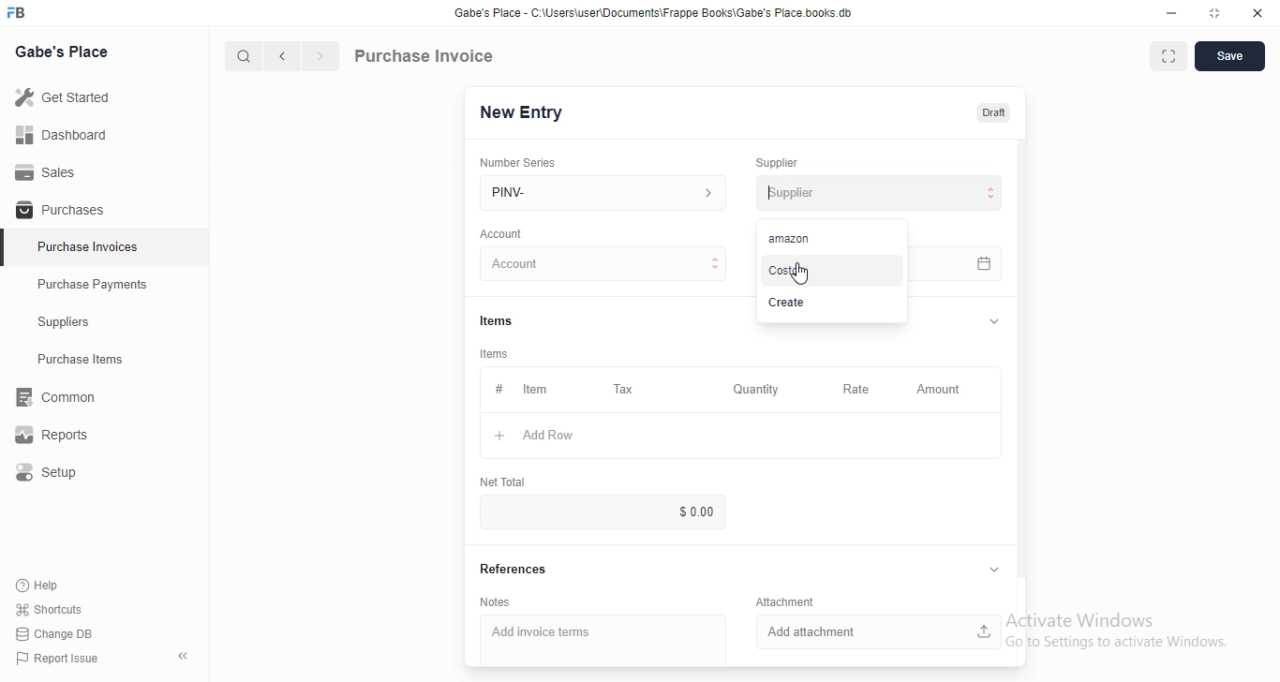 The image size is (1280, 682). Describe the element at coordinates (283, 56) in the screenshot. I see `Previous button` at that location.